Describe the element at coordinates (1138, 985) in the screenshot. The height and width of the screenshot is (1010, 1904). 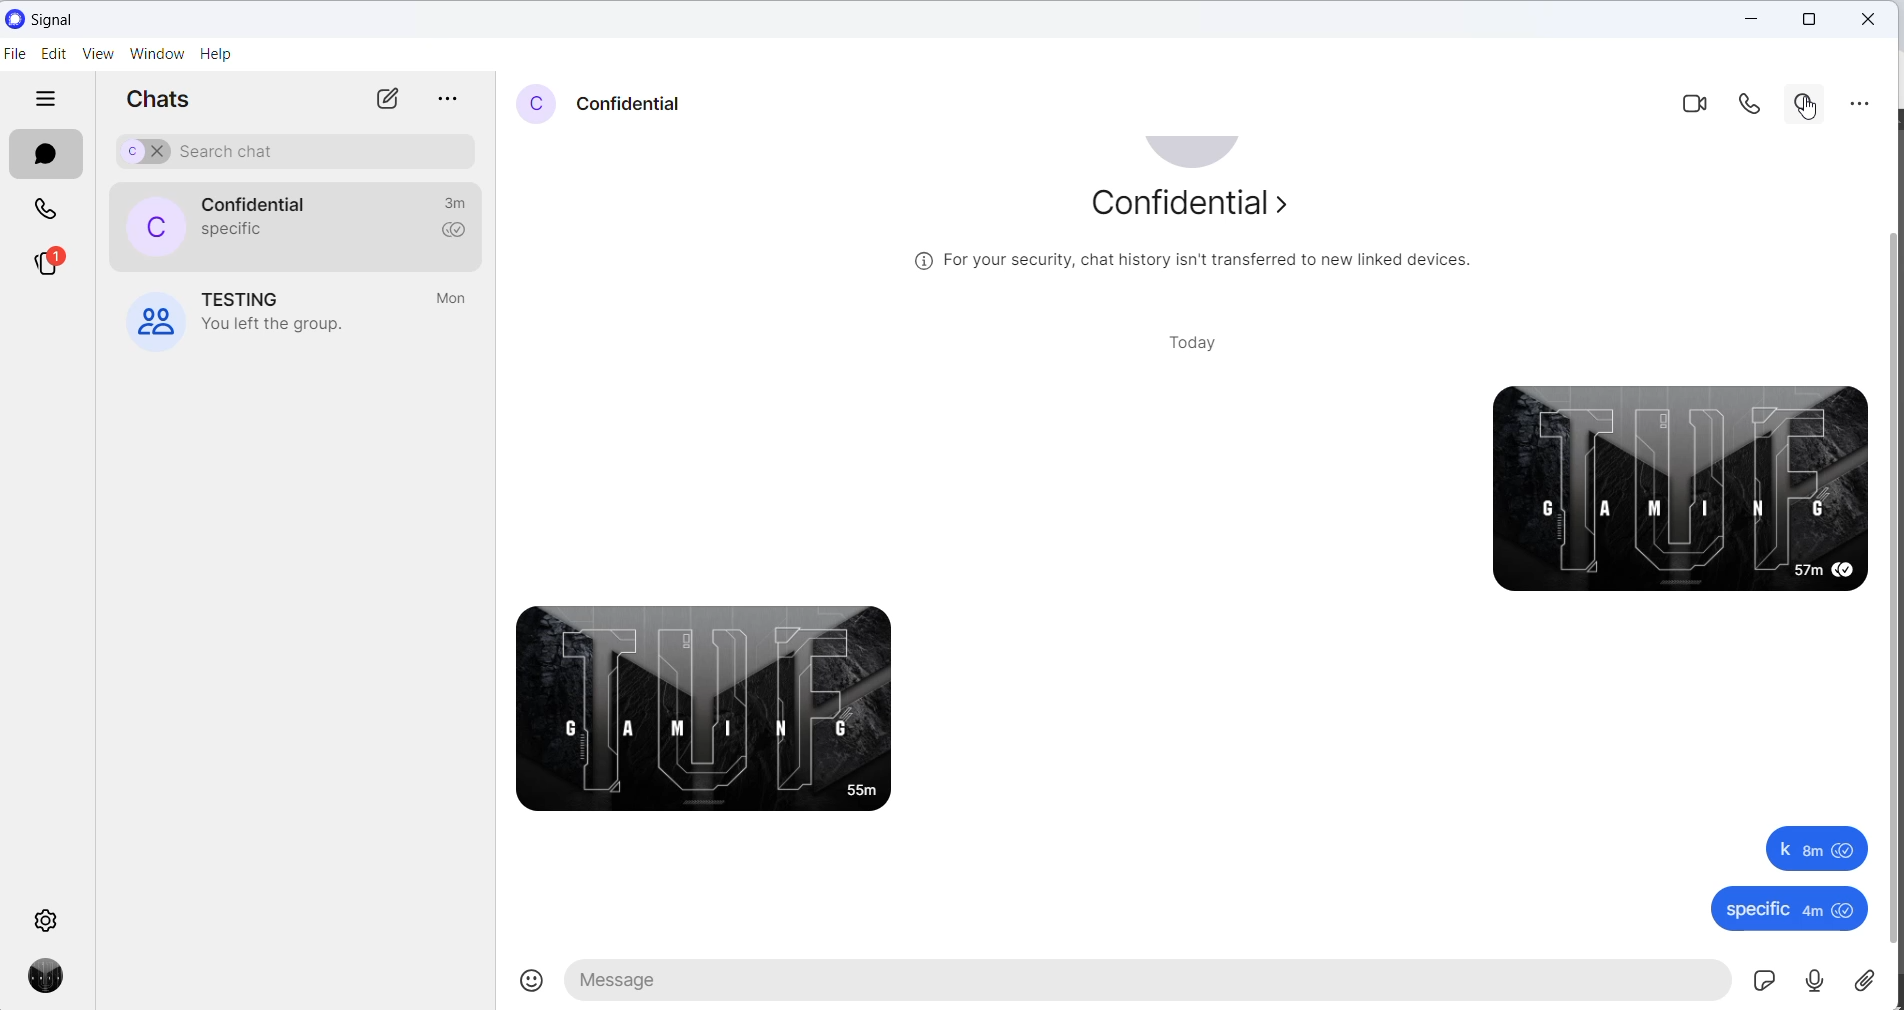
I see `message text area` at that location.